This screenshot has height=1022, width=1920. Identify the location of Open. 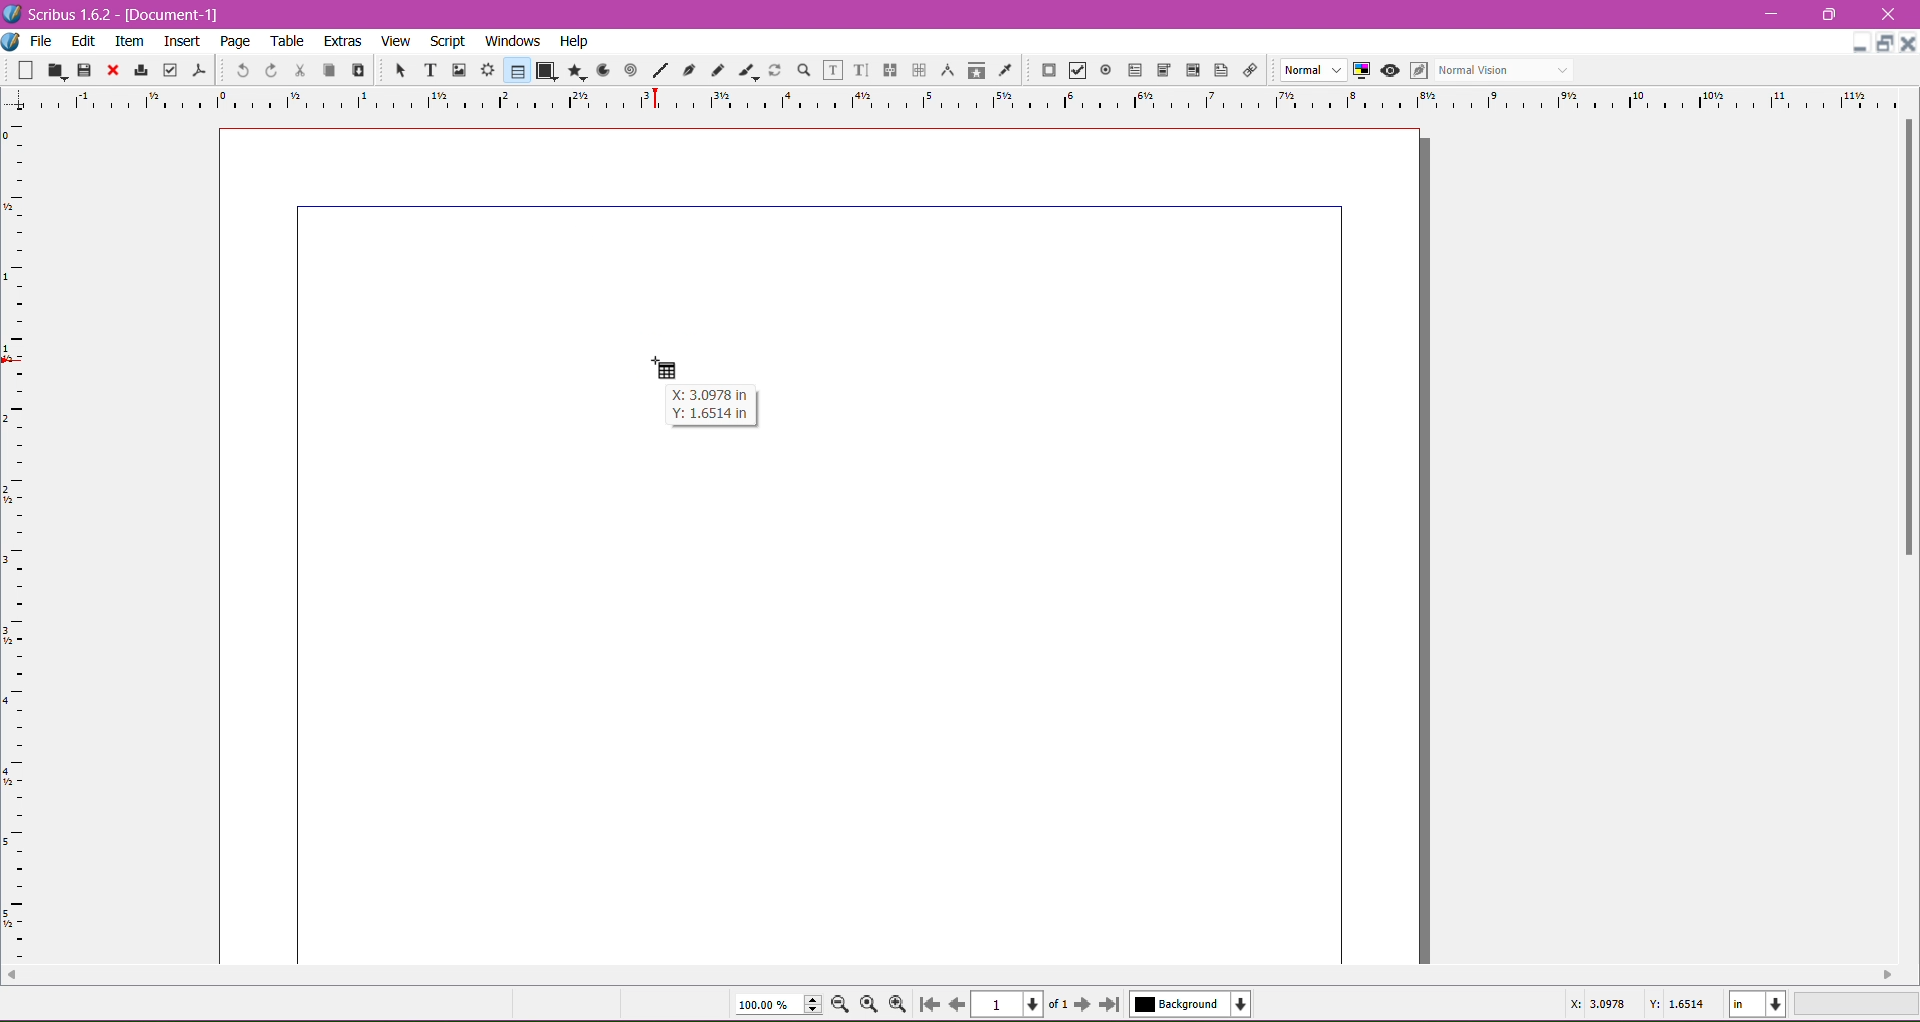
(58, 69).